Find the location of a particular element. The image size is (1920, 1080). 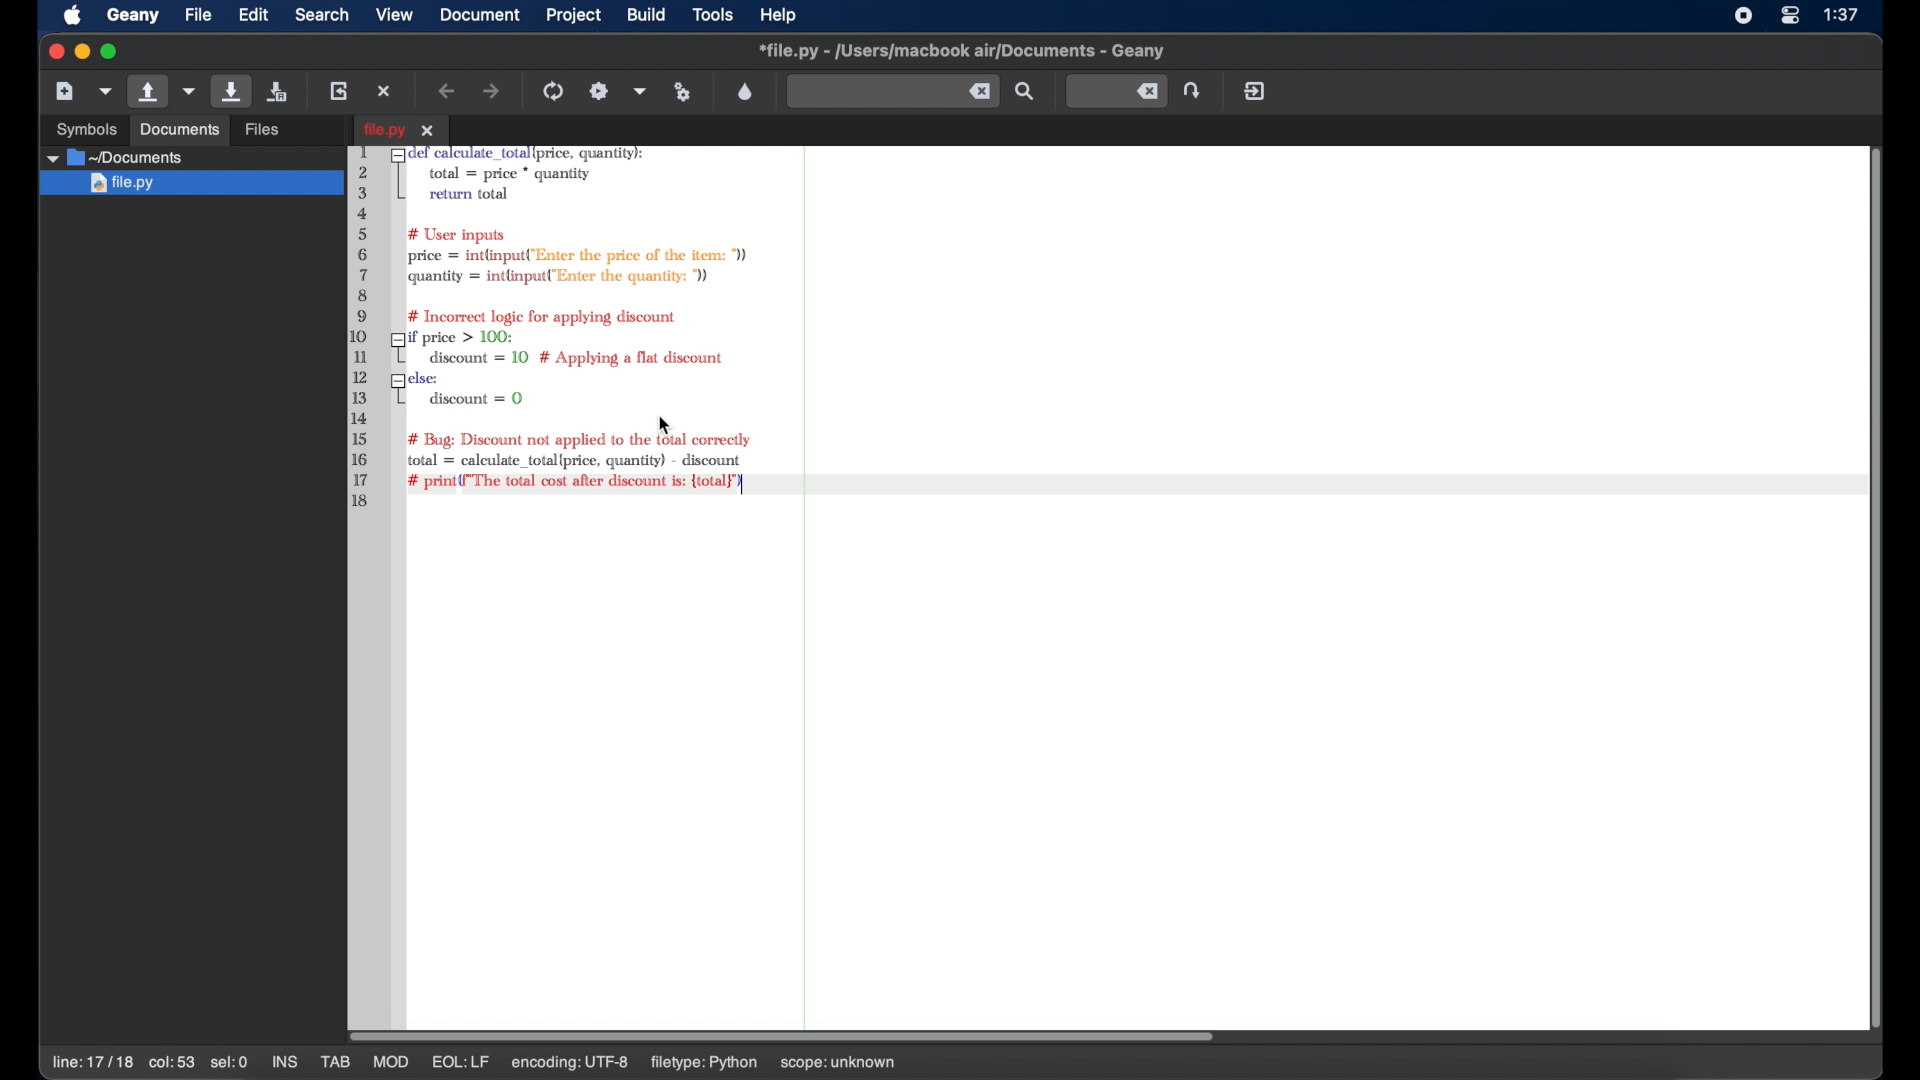

search is located at coordinates (322, 15).